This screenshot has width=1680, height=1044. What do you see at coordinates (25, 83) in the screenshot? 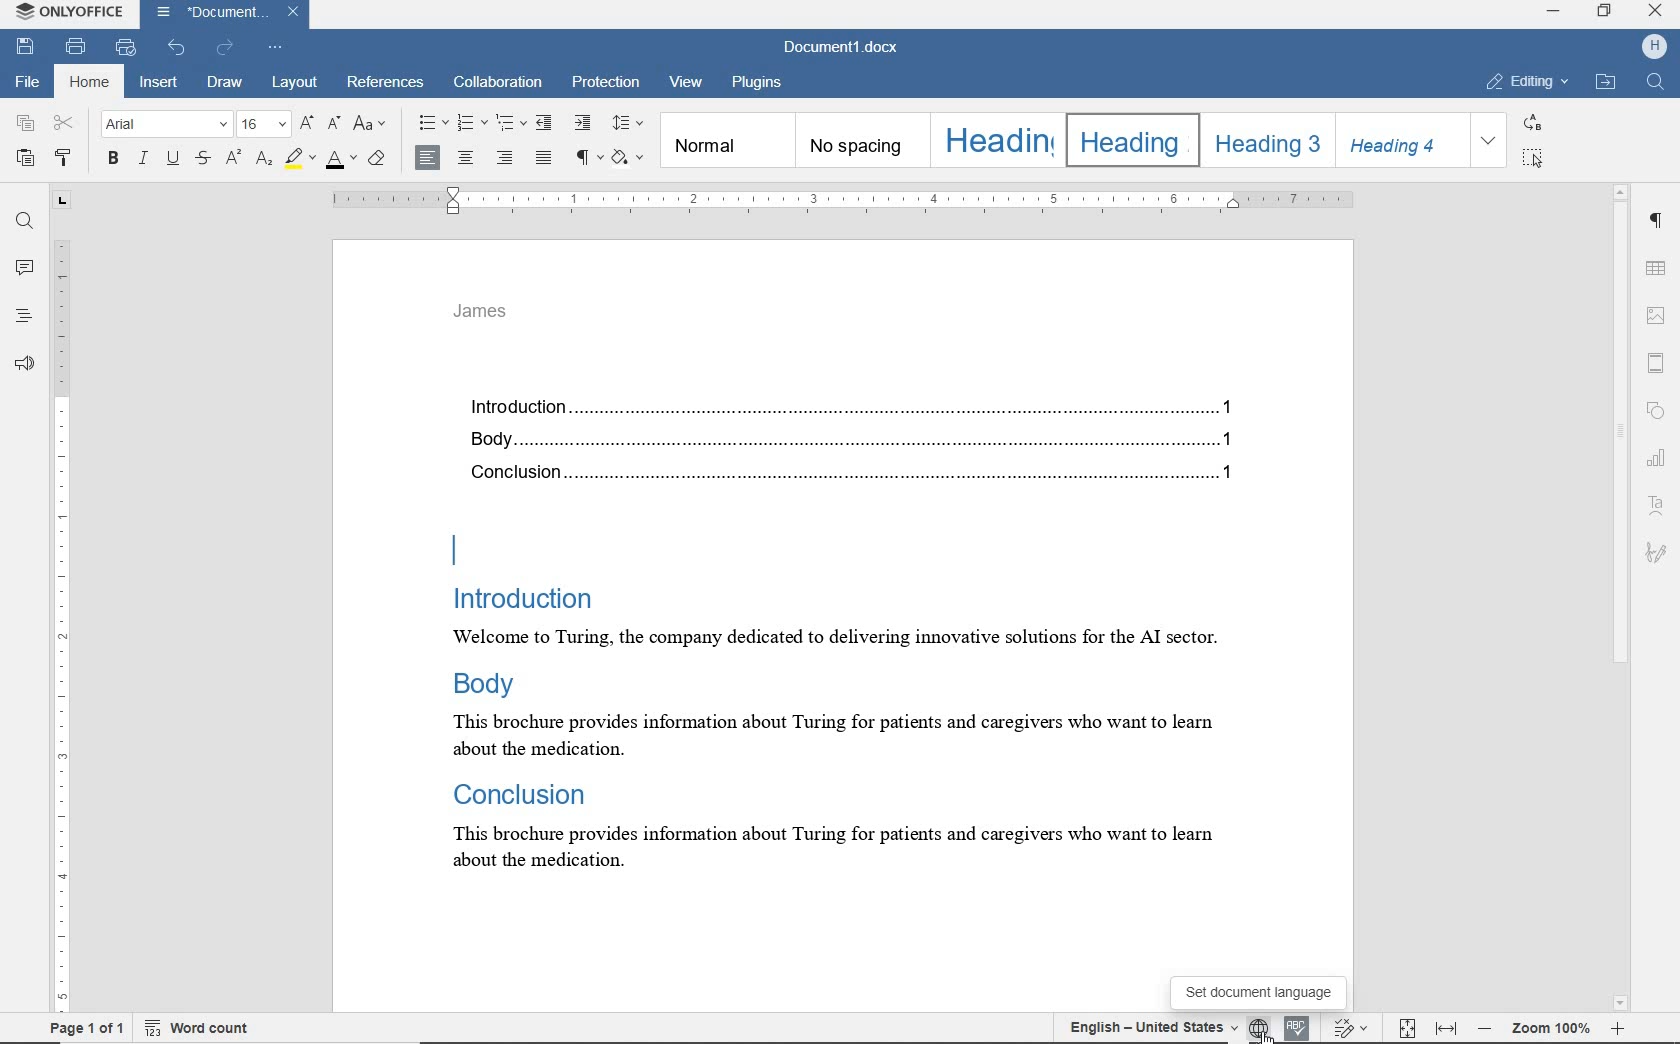
I see `file` at bounding box center [25, 83].